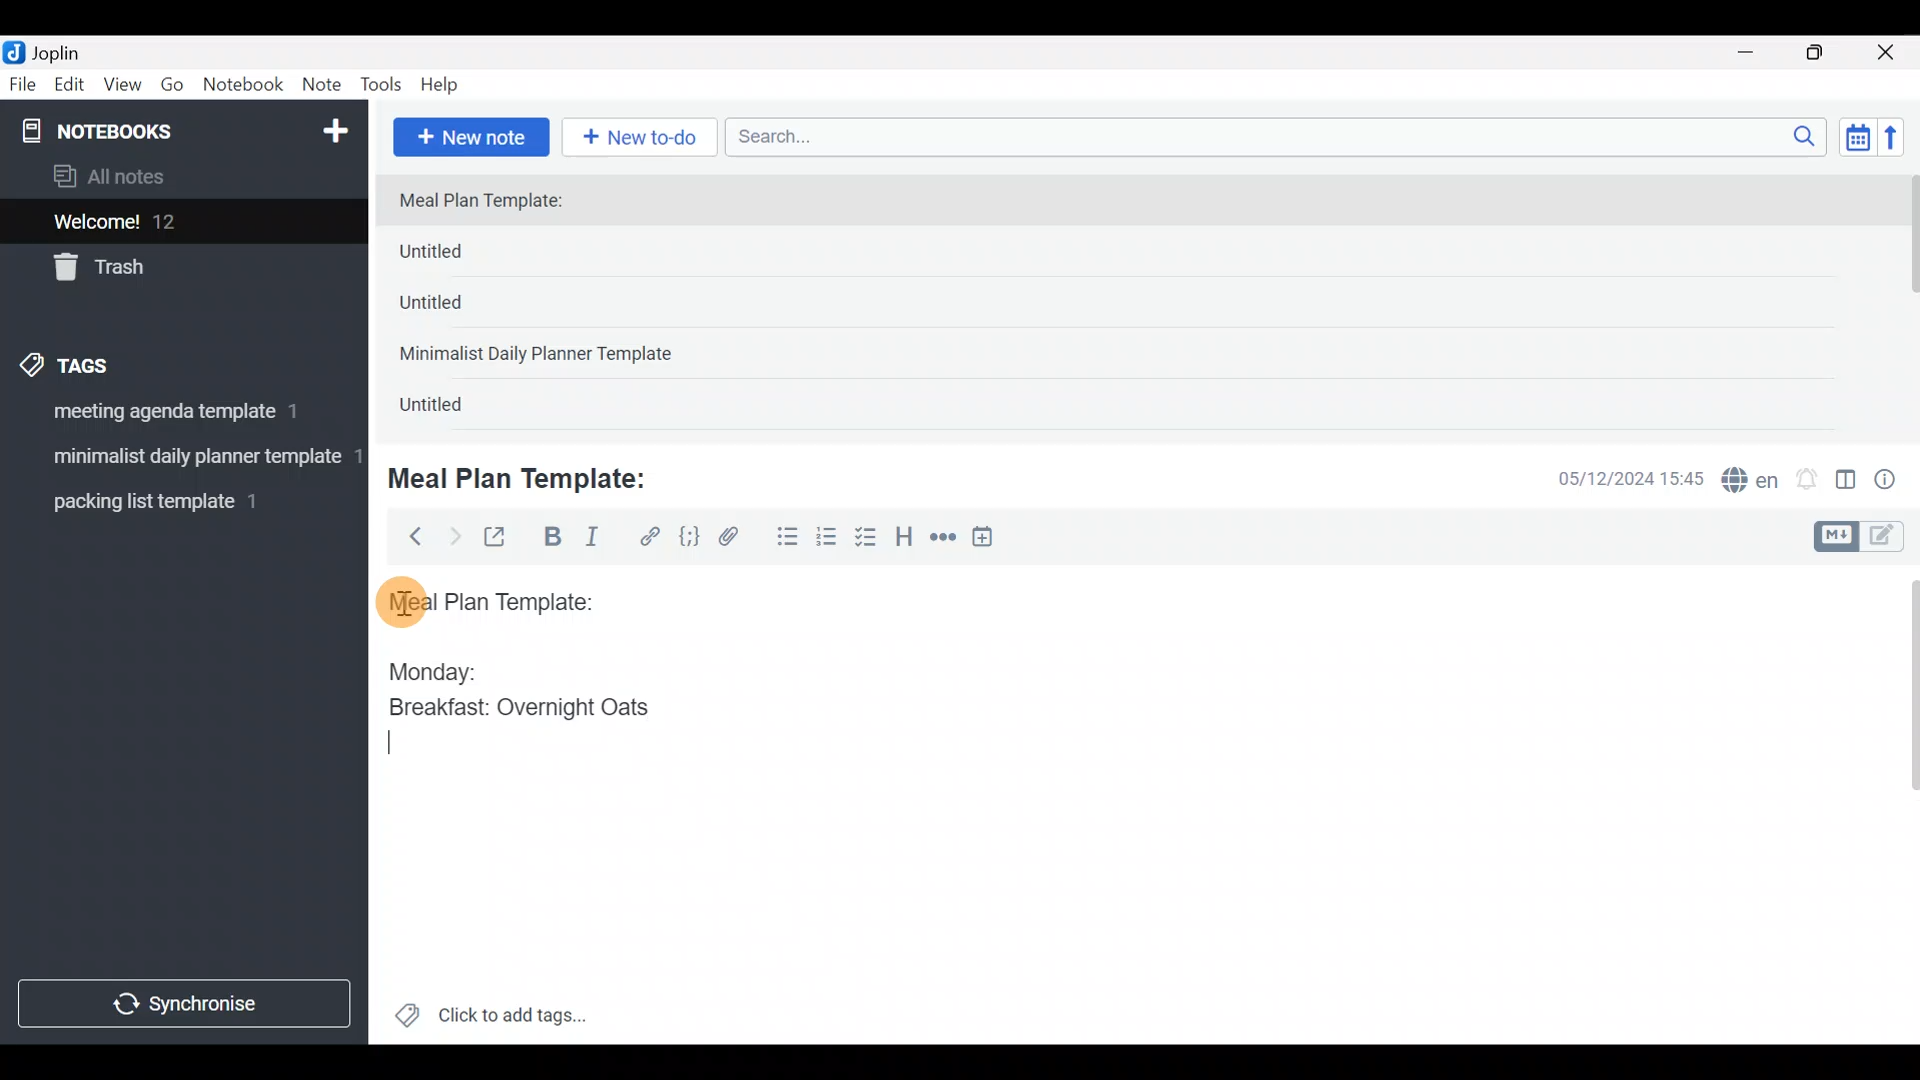 The height and width of the screenshot is (1080, 1920). I want to click on Scroll bar, so click(1908, 302).